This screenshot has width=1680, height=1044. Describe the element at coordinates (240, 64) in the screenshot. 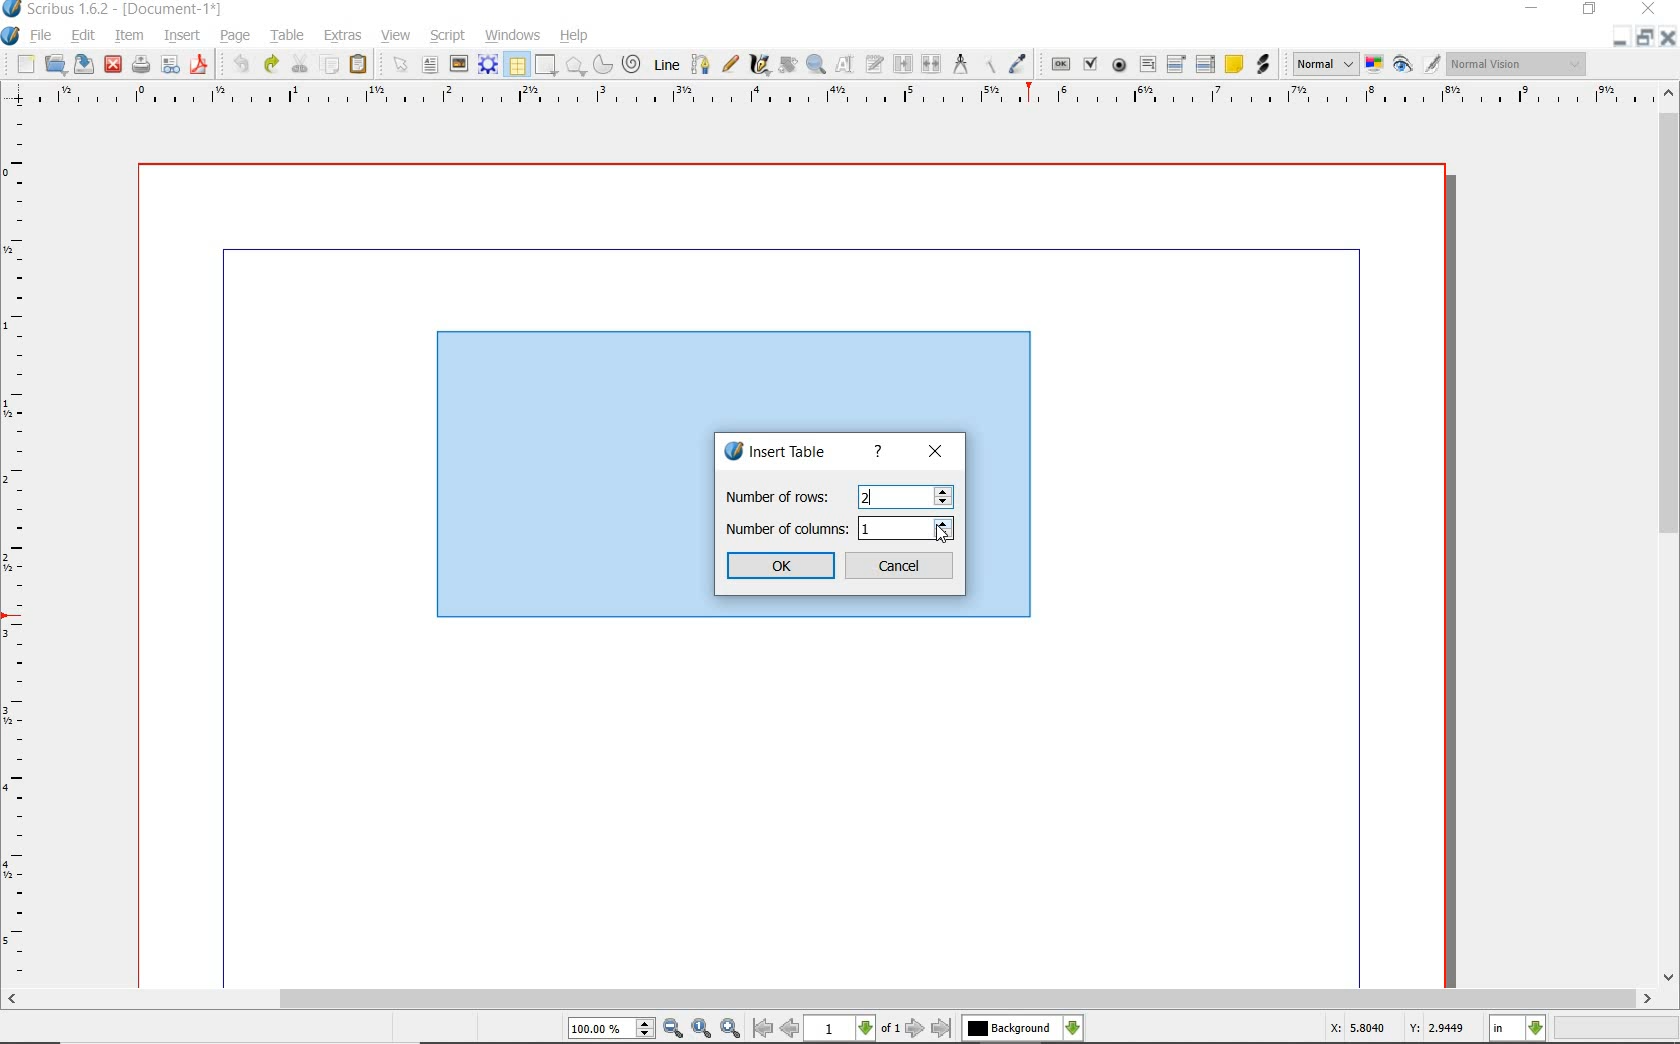

I see `undo` at that location.